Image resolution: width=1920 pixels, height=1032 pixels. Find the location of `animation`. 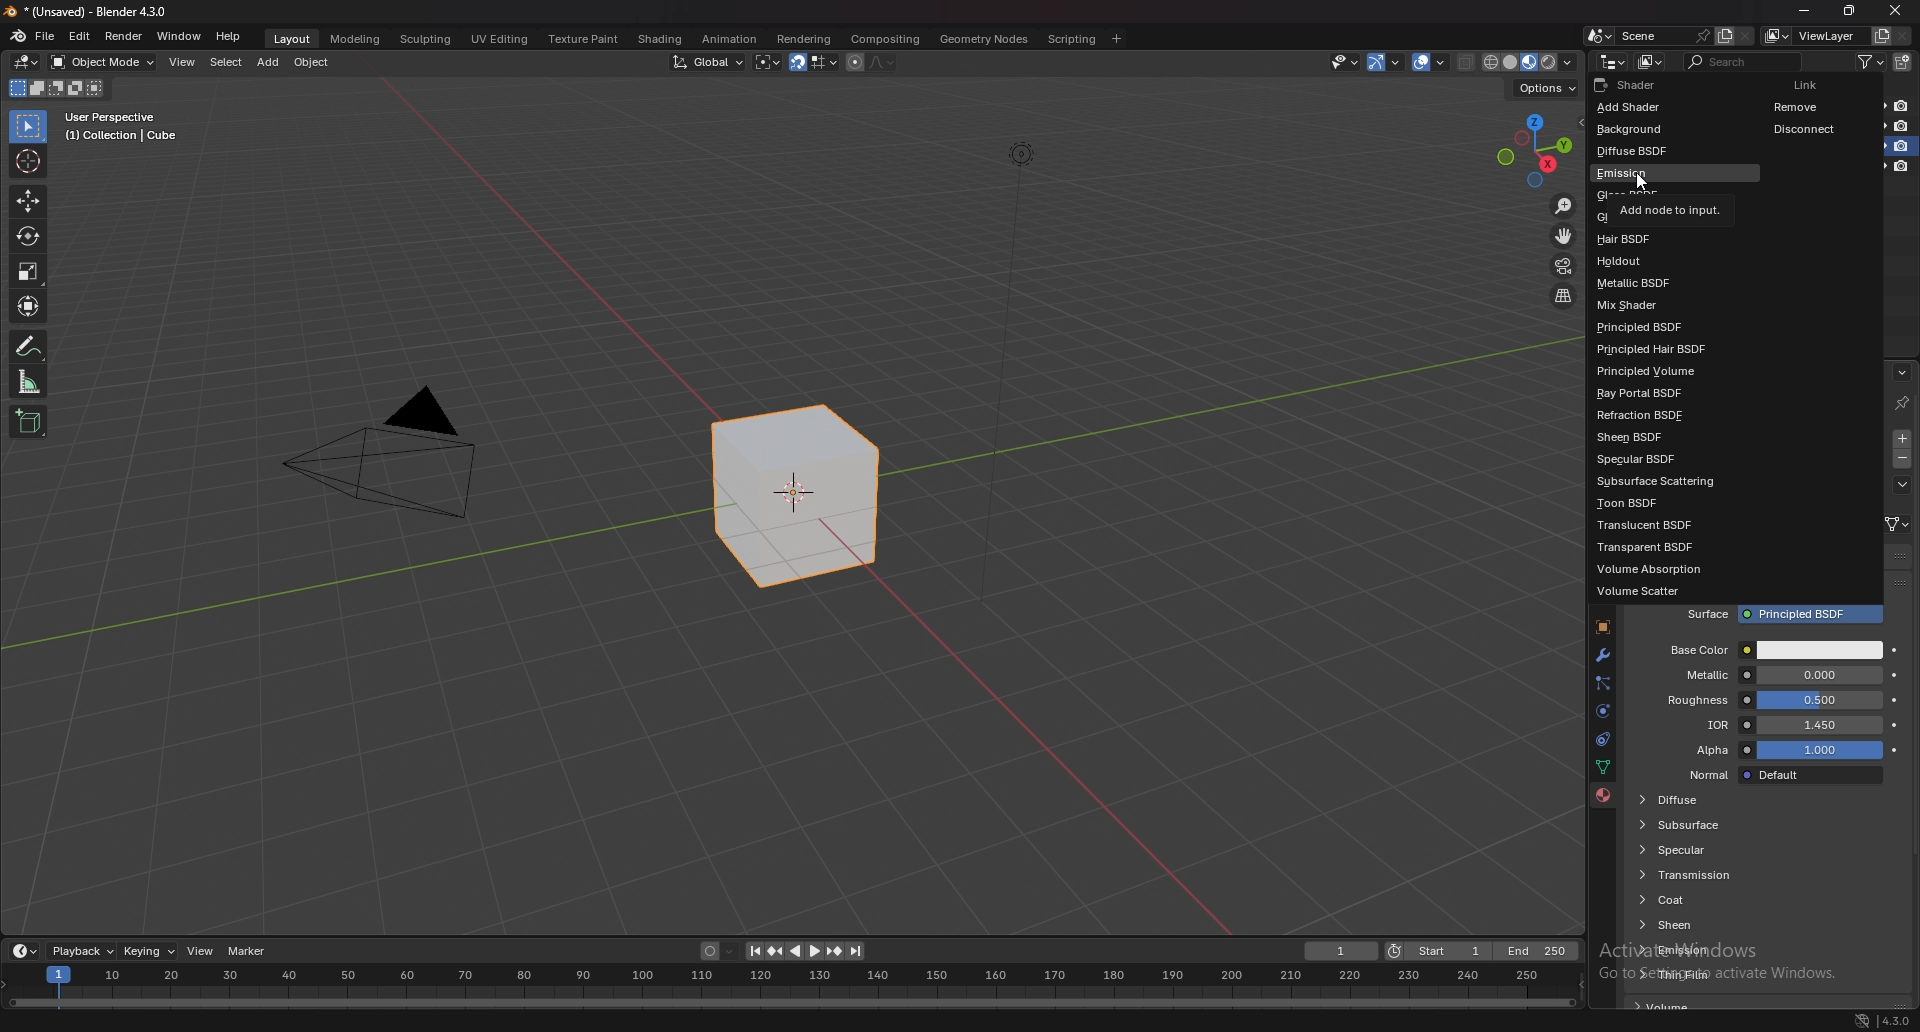

animation is located at coordinates (728, 39).